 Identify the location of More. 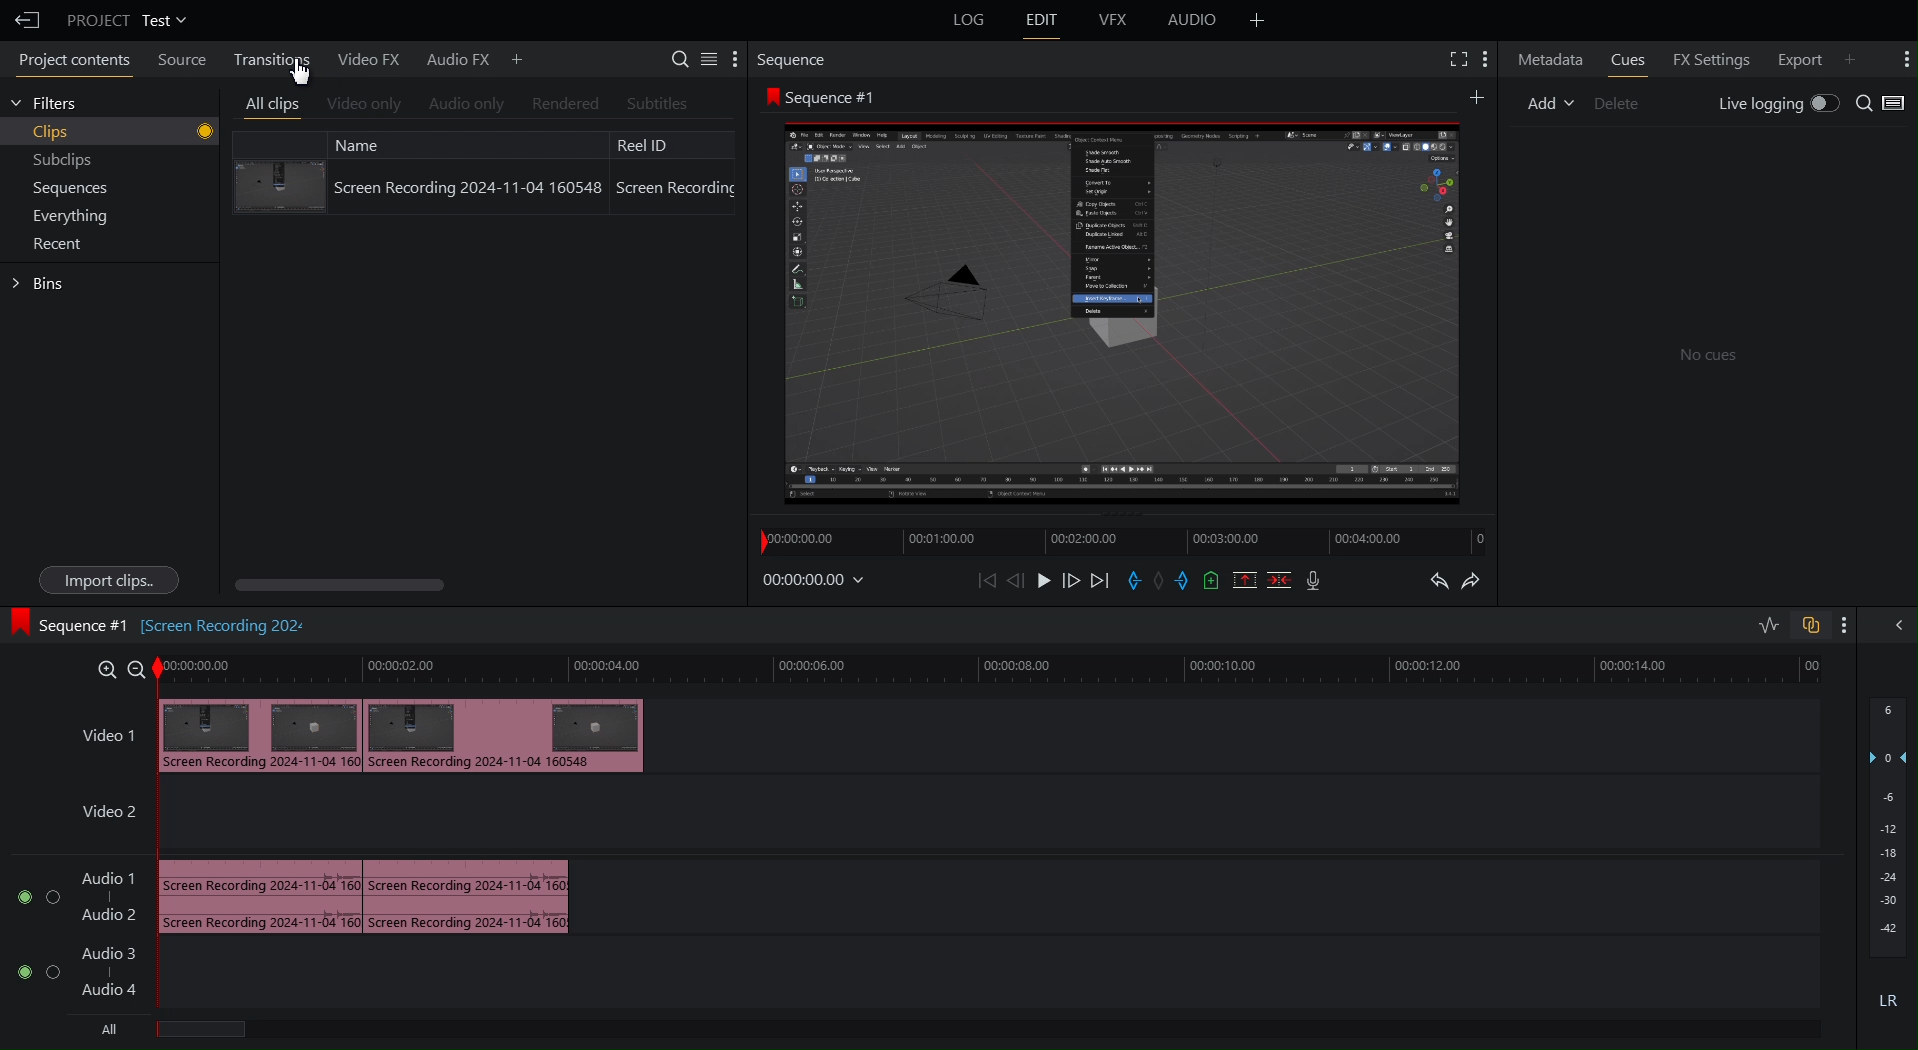
(1484, 58).